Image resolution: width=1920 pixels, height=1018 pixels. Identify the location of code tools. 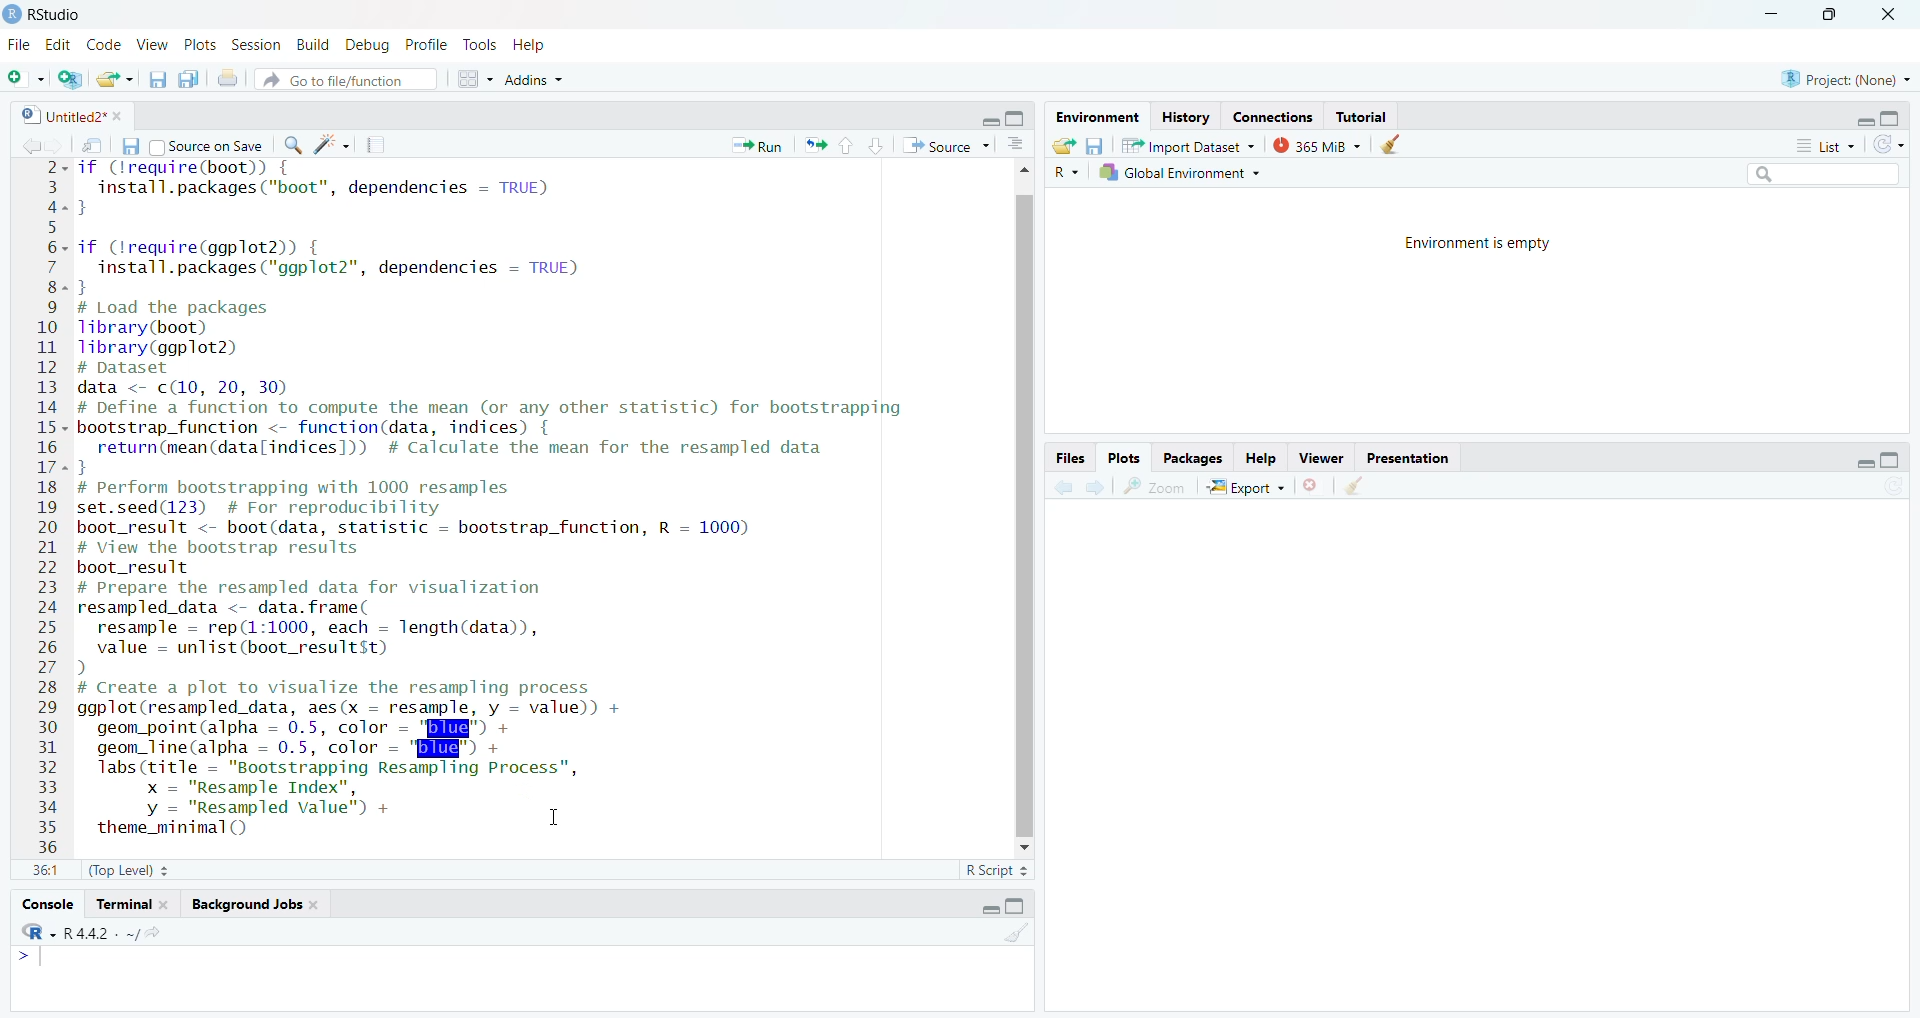
(333, 143).